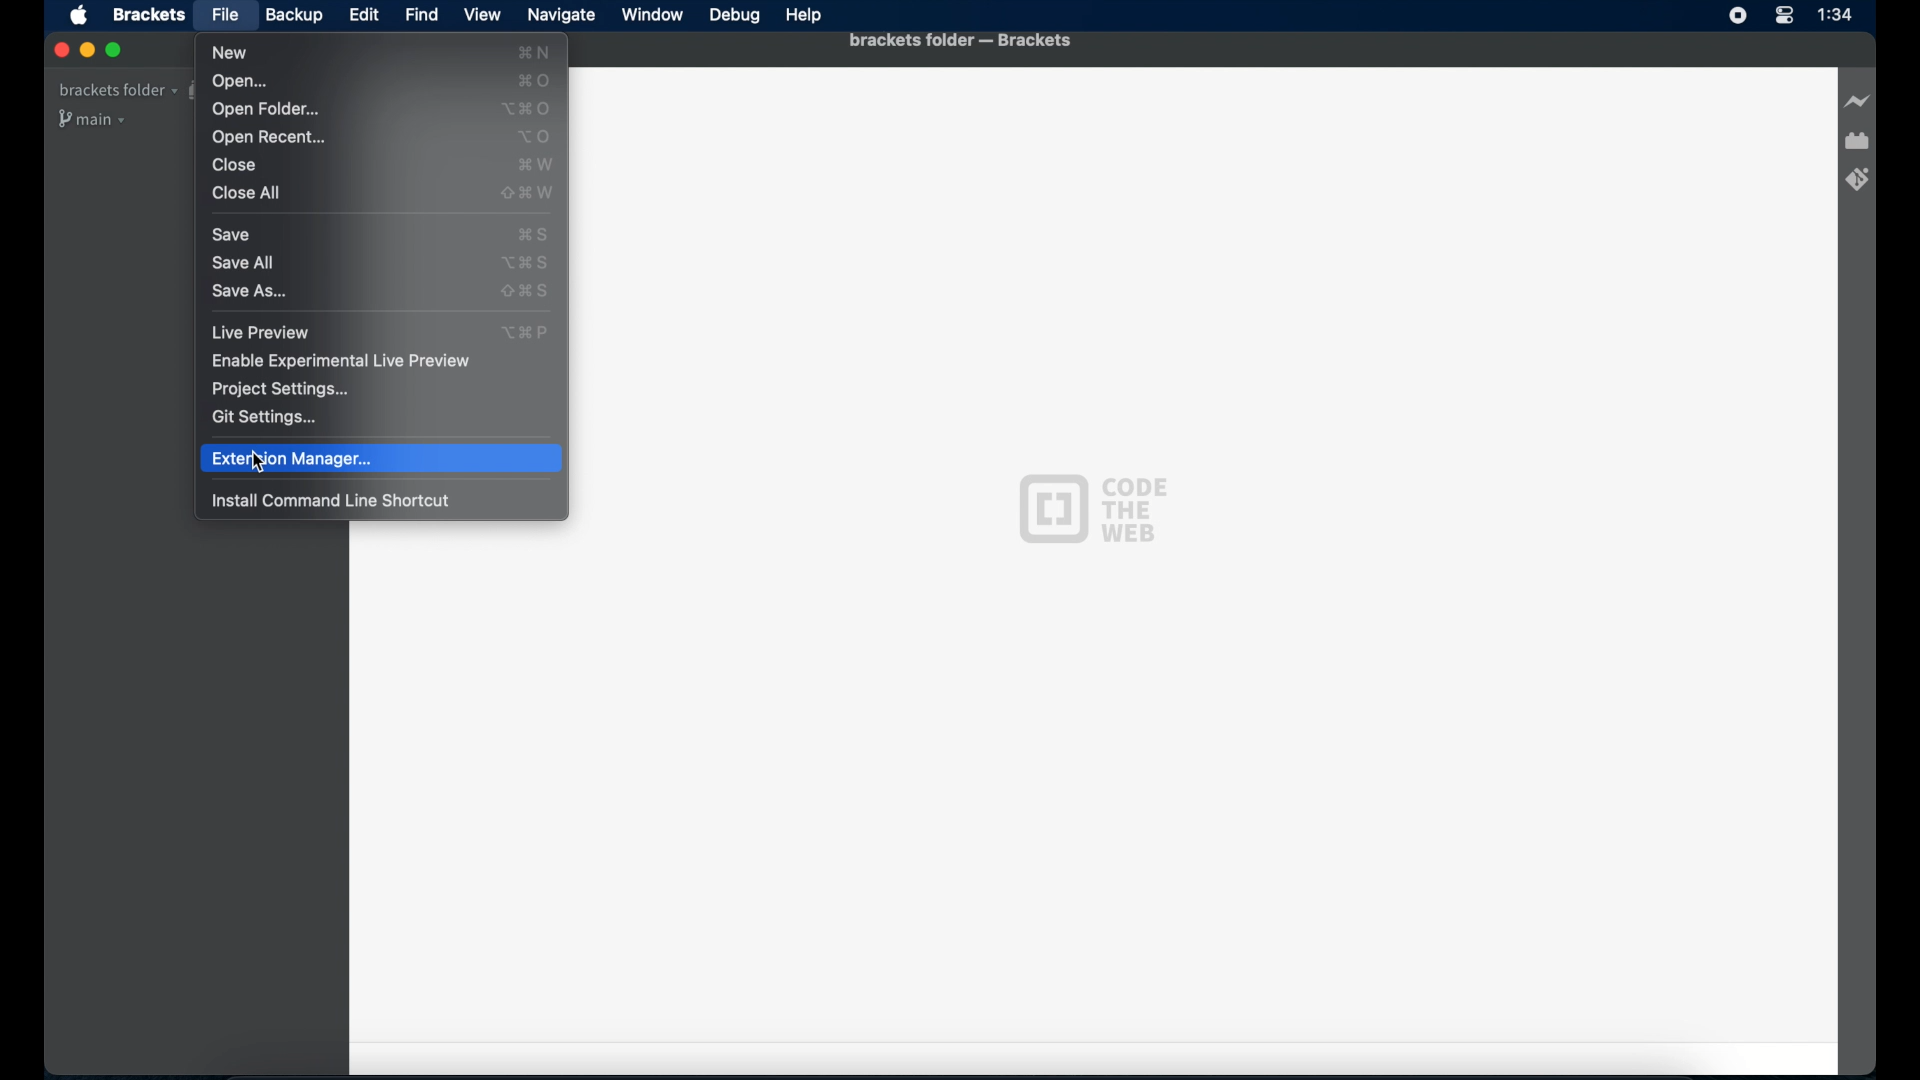 The image size is (1920, 1080). What do you see at coordinates (537, 163) in the screenshot?
I see `close shortcut` at bounding box center [537, 163].